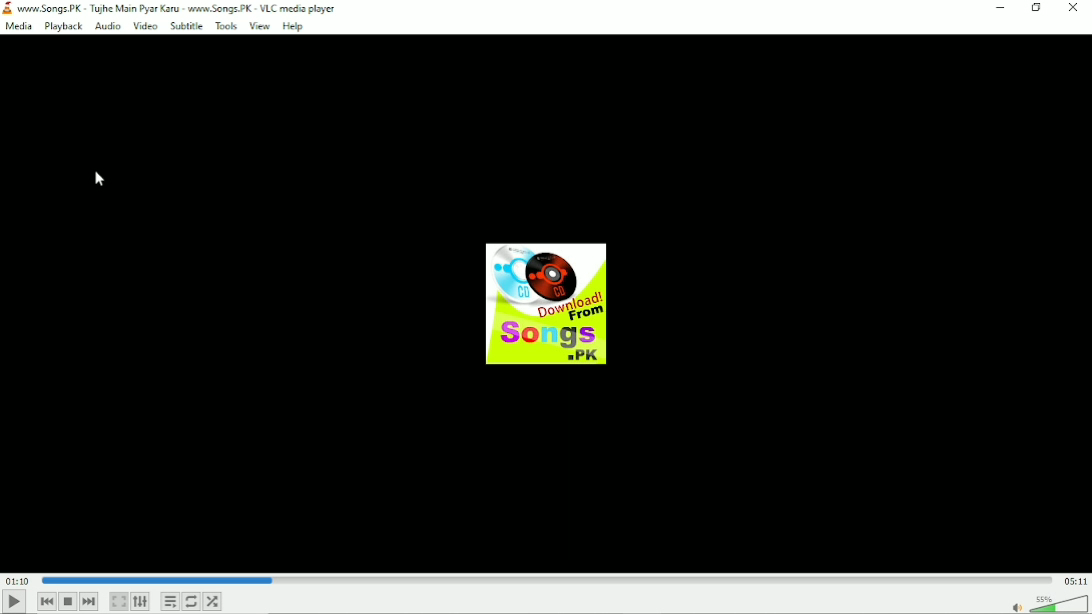 This screenshot has width=1092, height=614. I want to click on Show extended settings, so click(141, 602).